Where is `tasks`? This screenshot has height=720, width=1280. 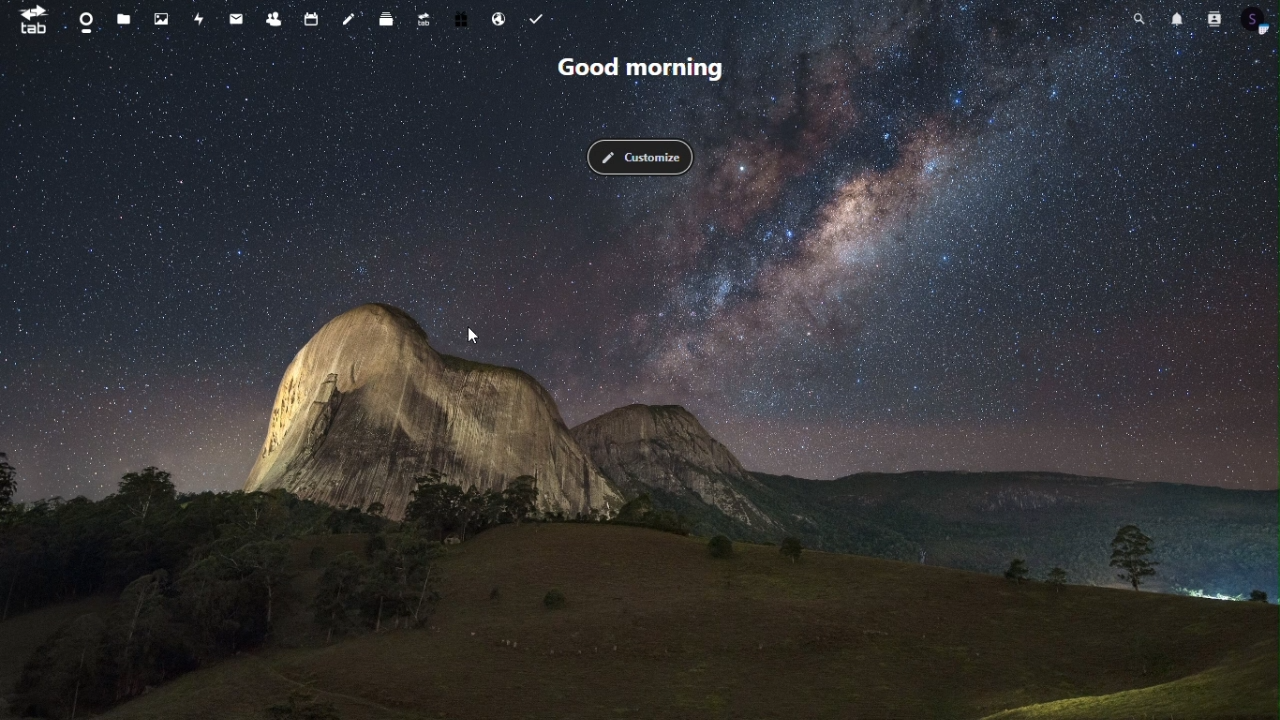
tasks is located at coordinates (540, 17).